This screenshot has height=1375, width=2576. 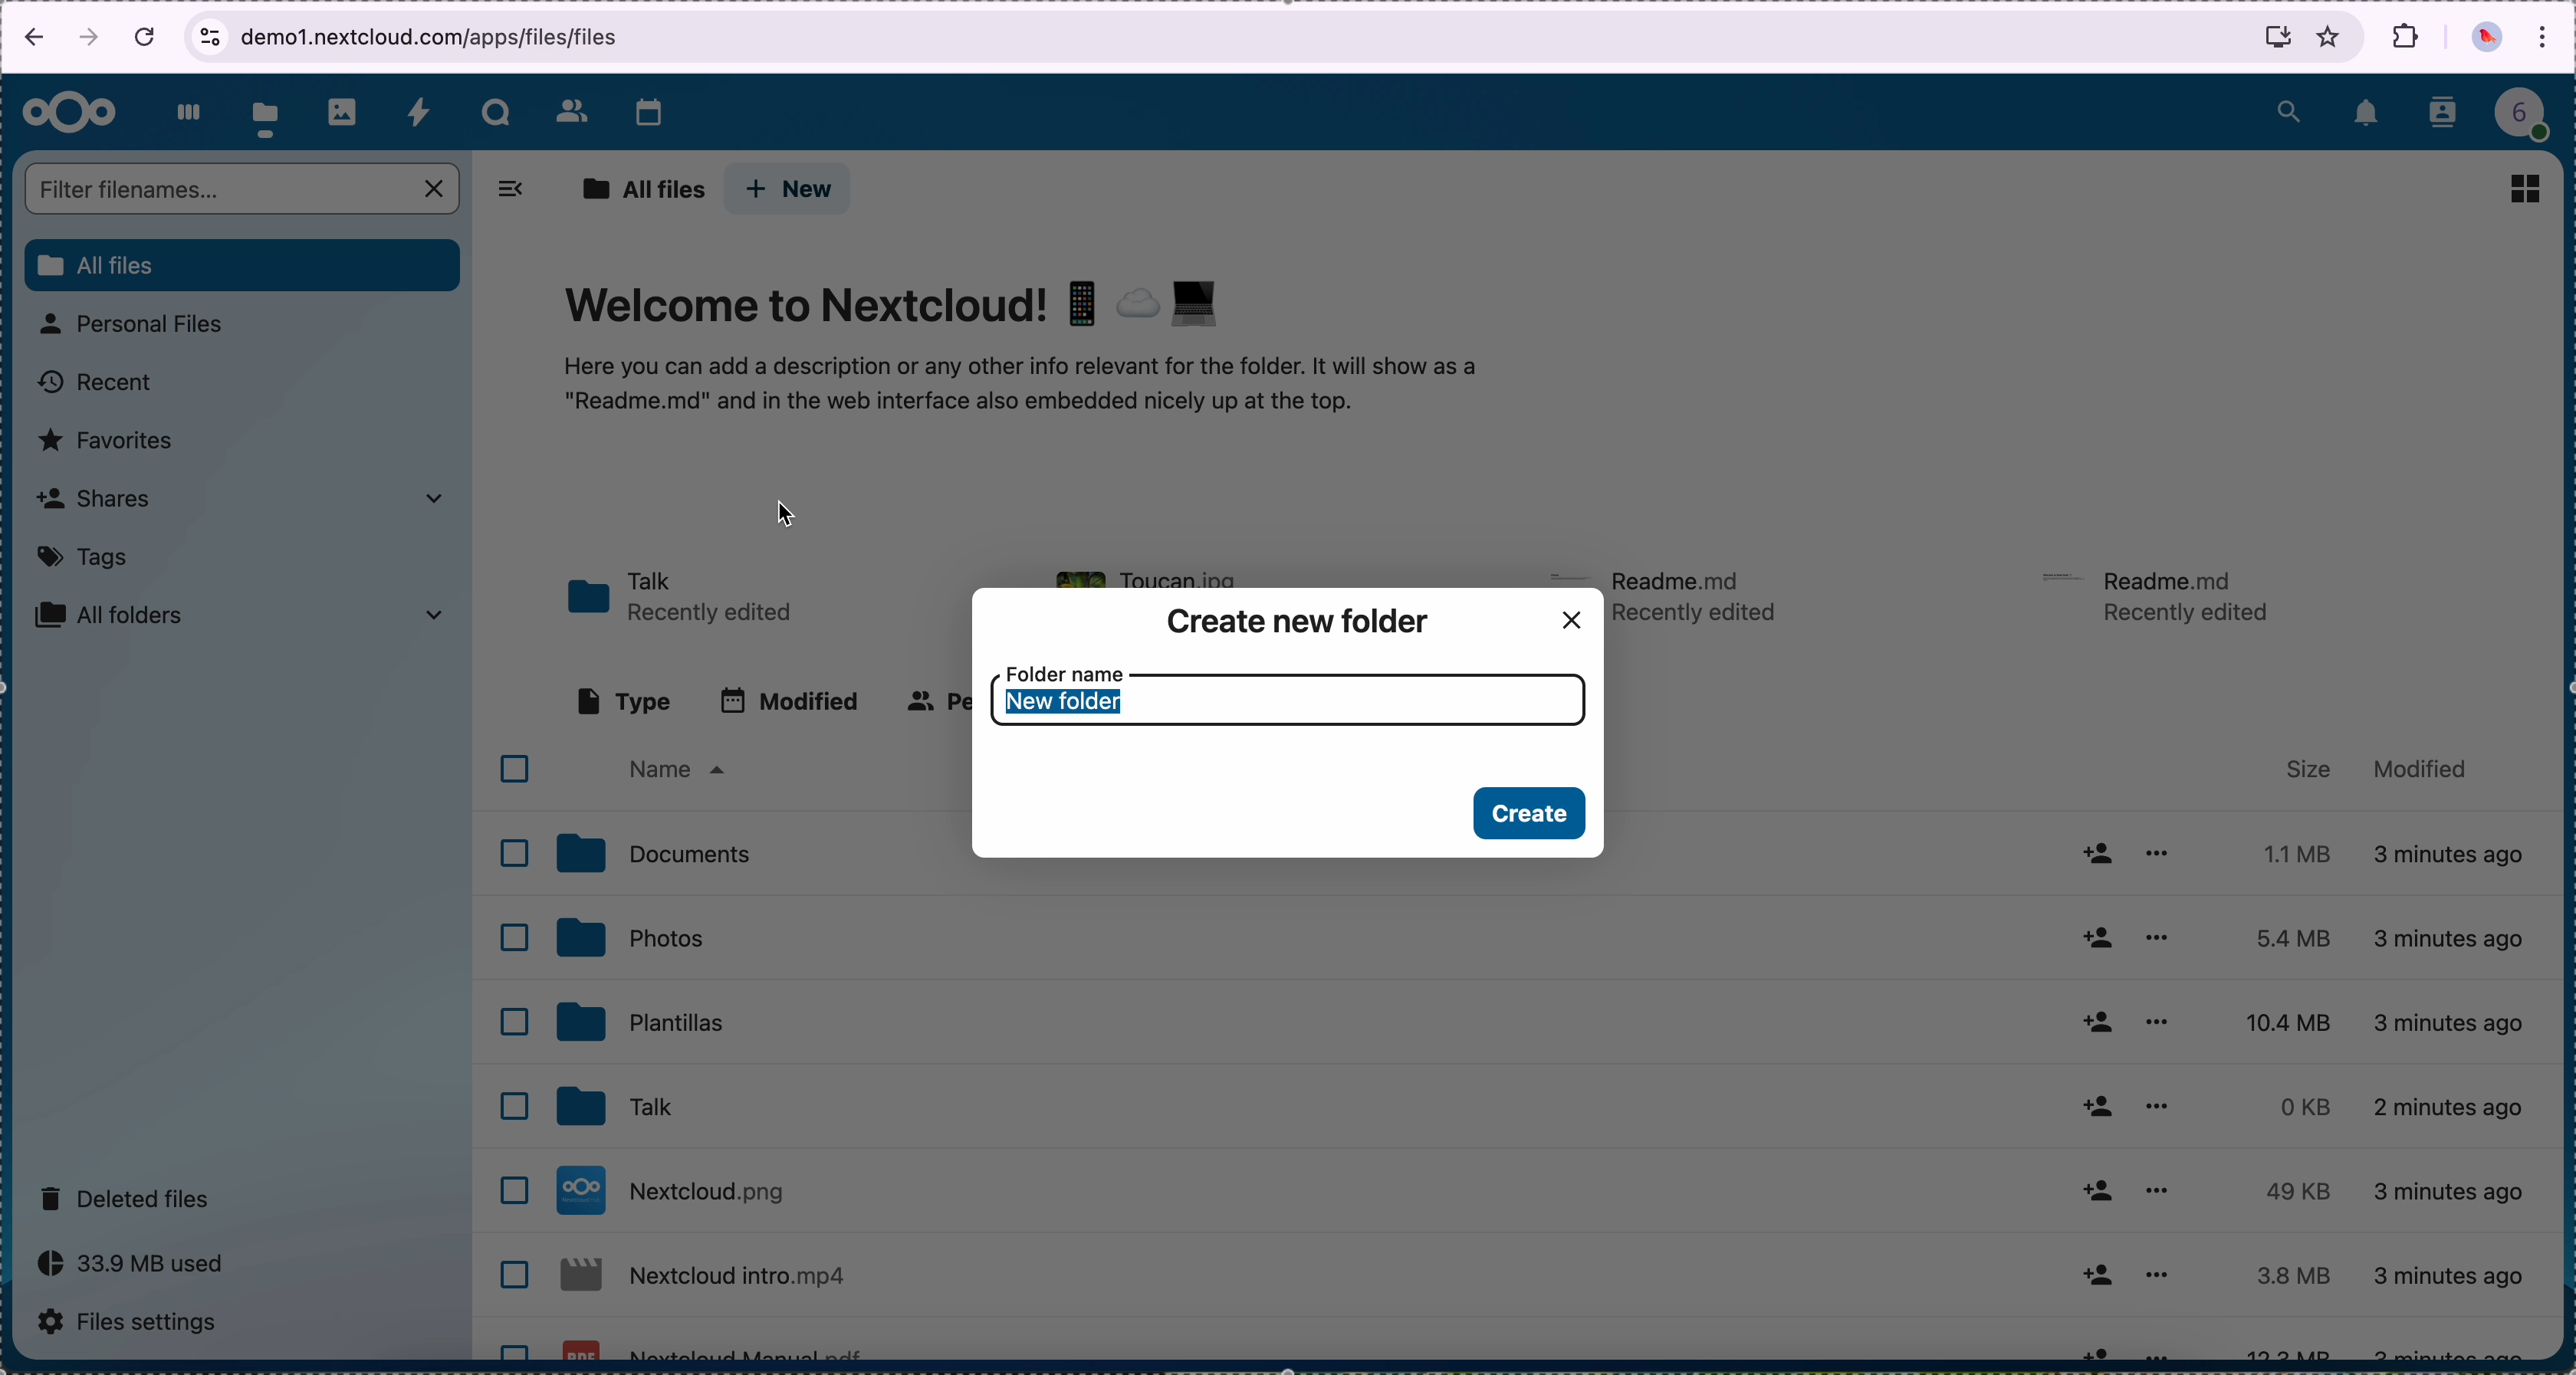 I want to click on files settings, so click(x=138, y=1325).